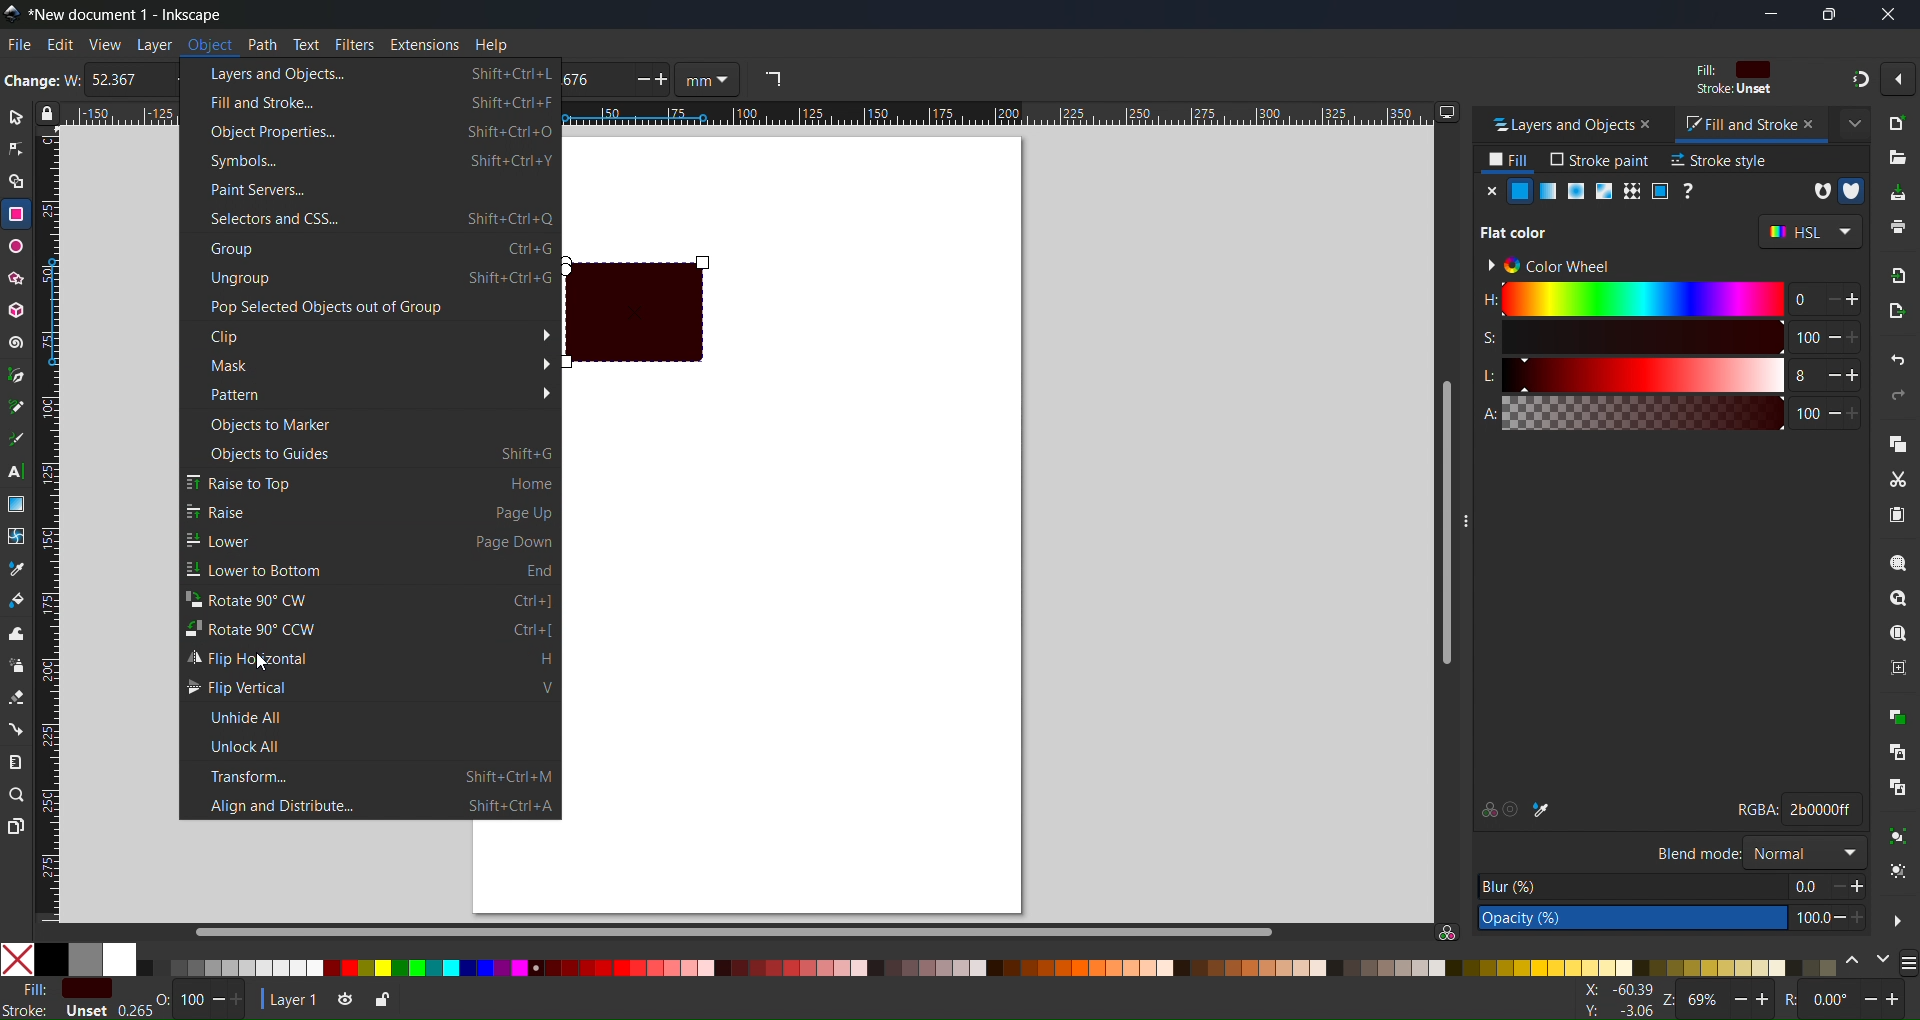 This screenshot has width=1920, height=1020. What do you see at coordinates (1863, 918) in the screenshot?
I see `increase opacity` at bounding box center [1863, 918].